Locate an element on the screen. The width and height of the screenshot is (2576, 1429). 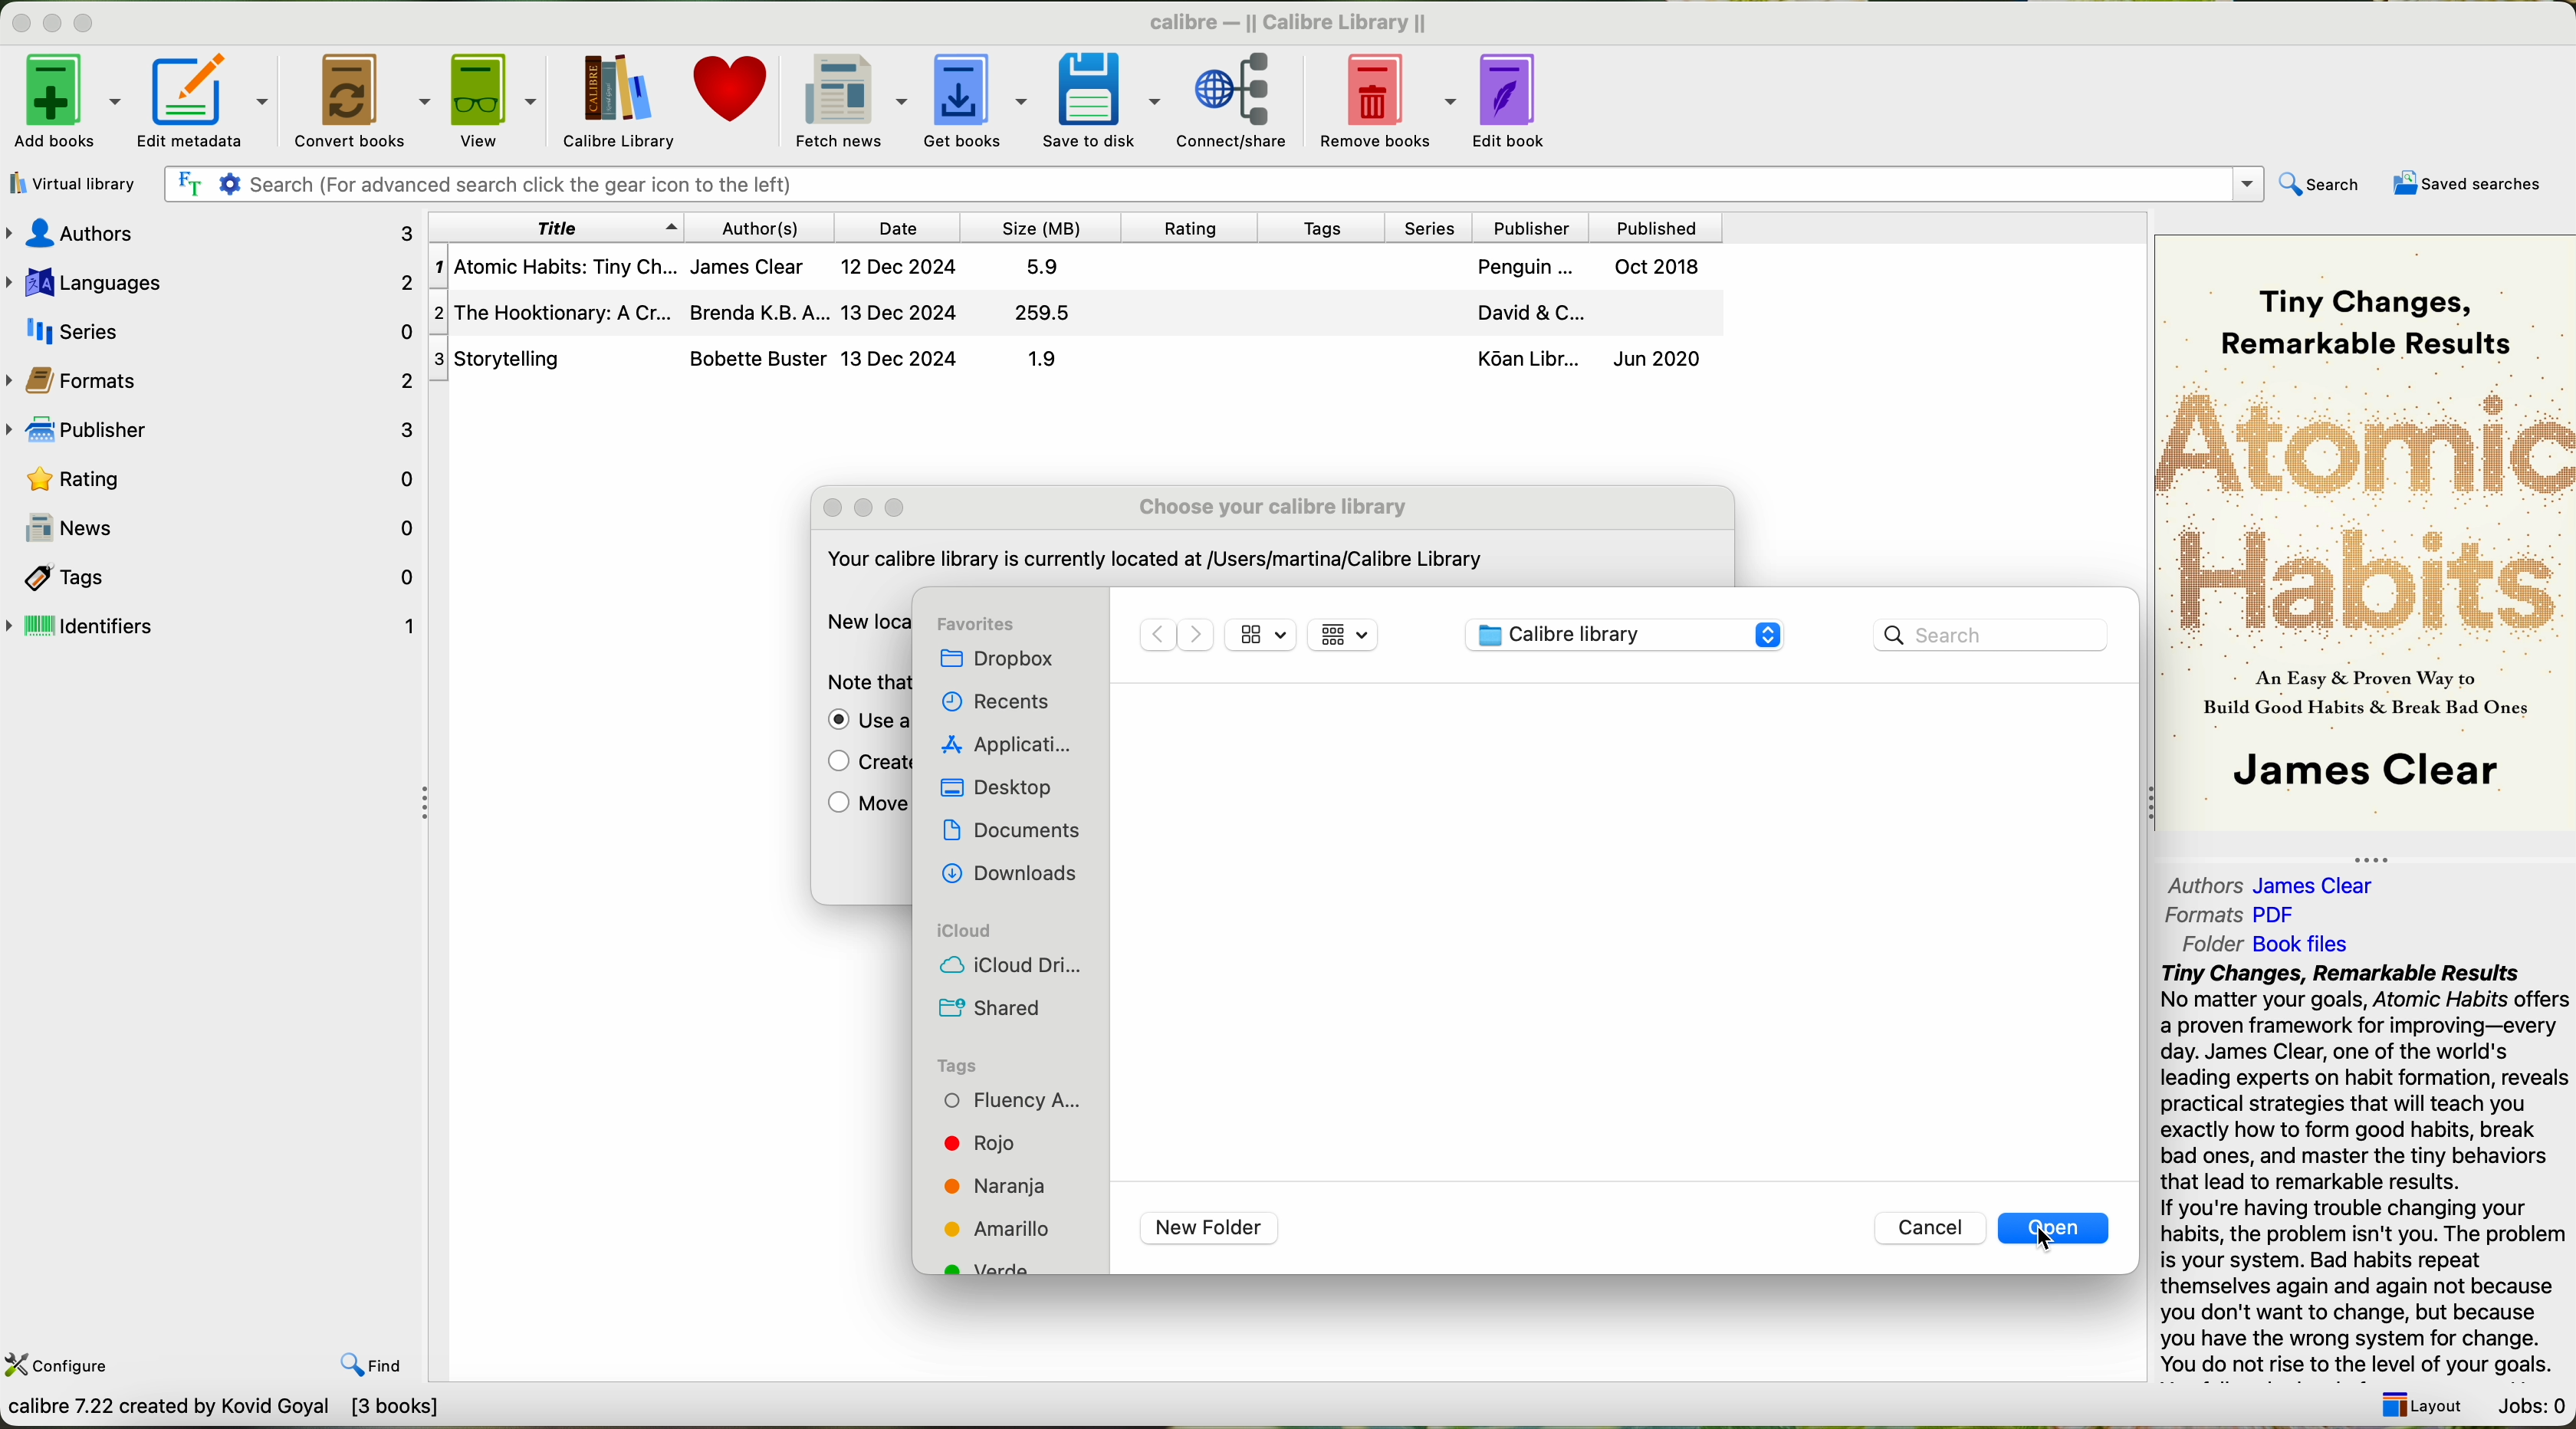
view is located at coordinates (499, 100).